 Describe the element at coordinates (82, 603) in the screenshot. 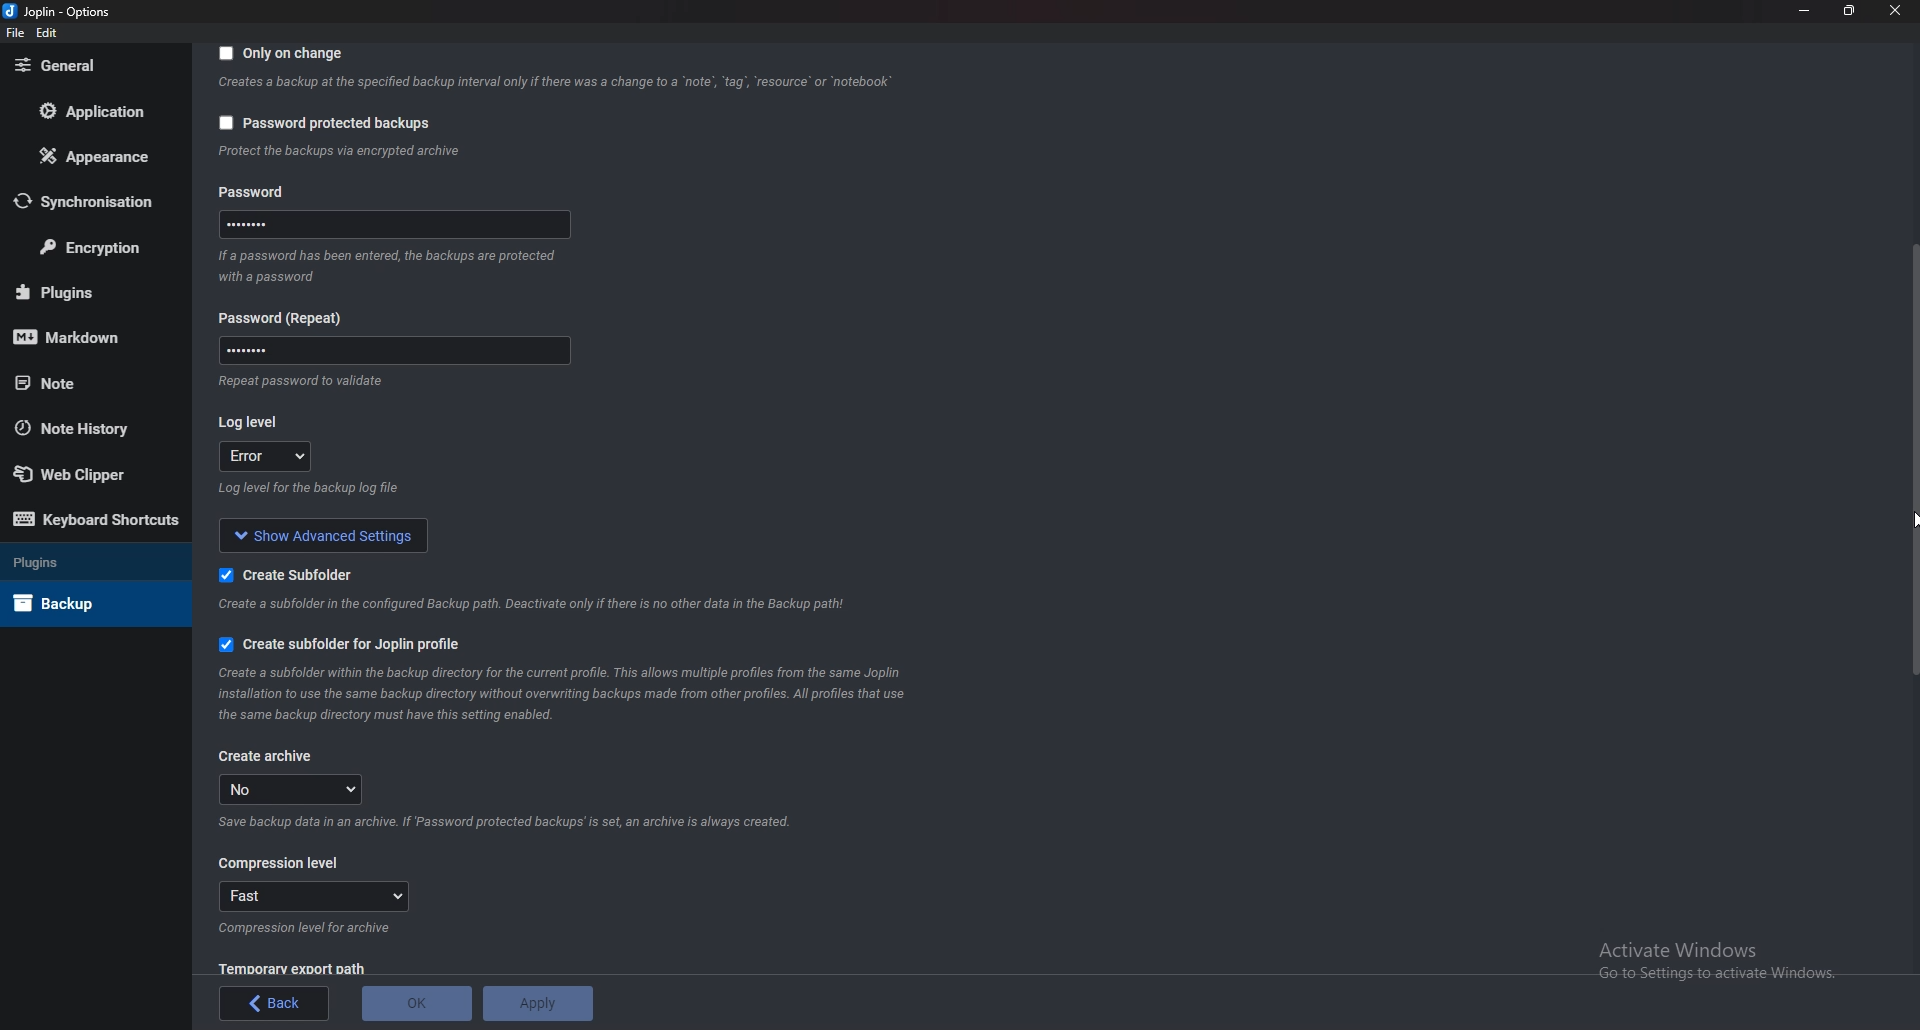

I see `Back up` at that location.